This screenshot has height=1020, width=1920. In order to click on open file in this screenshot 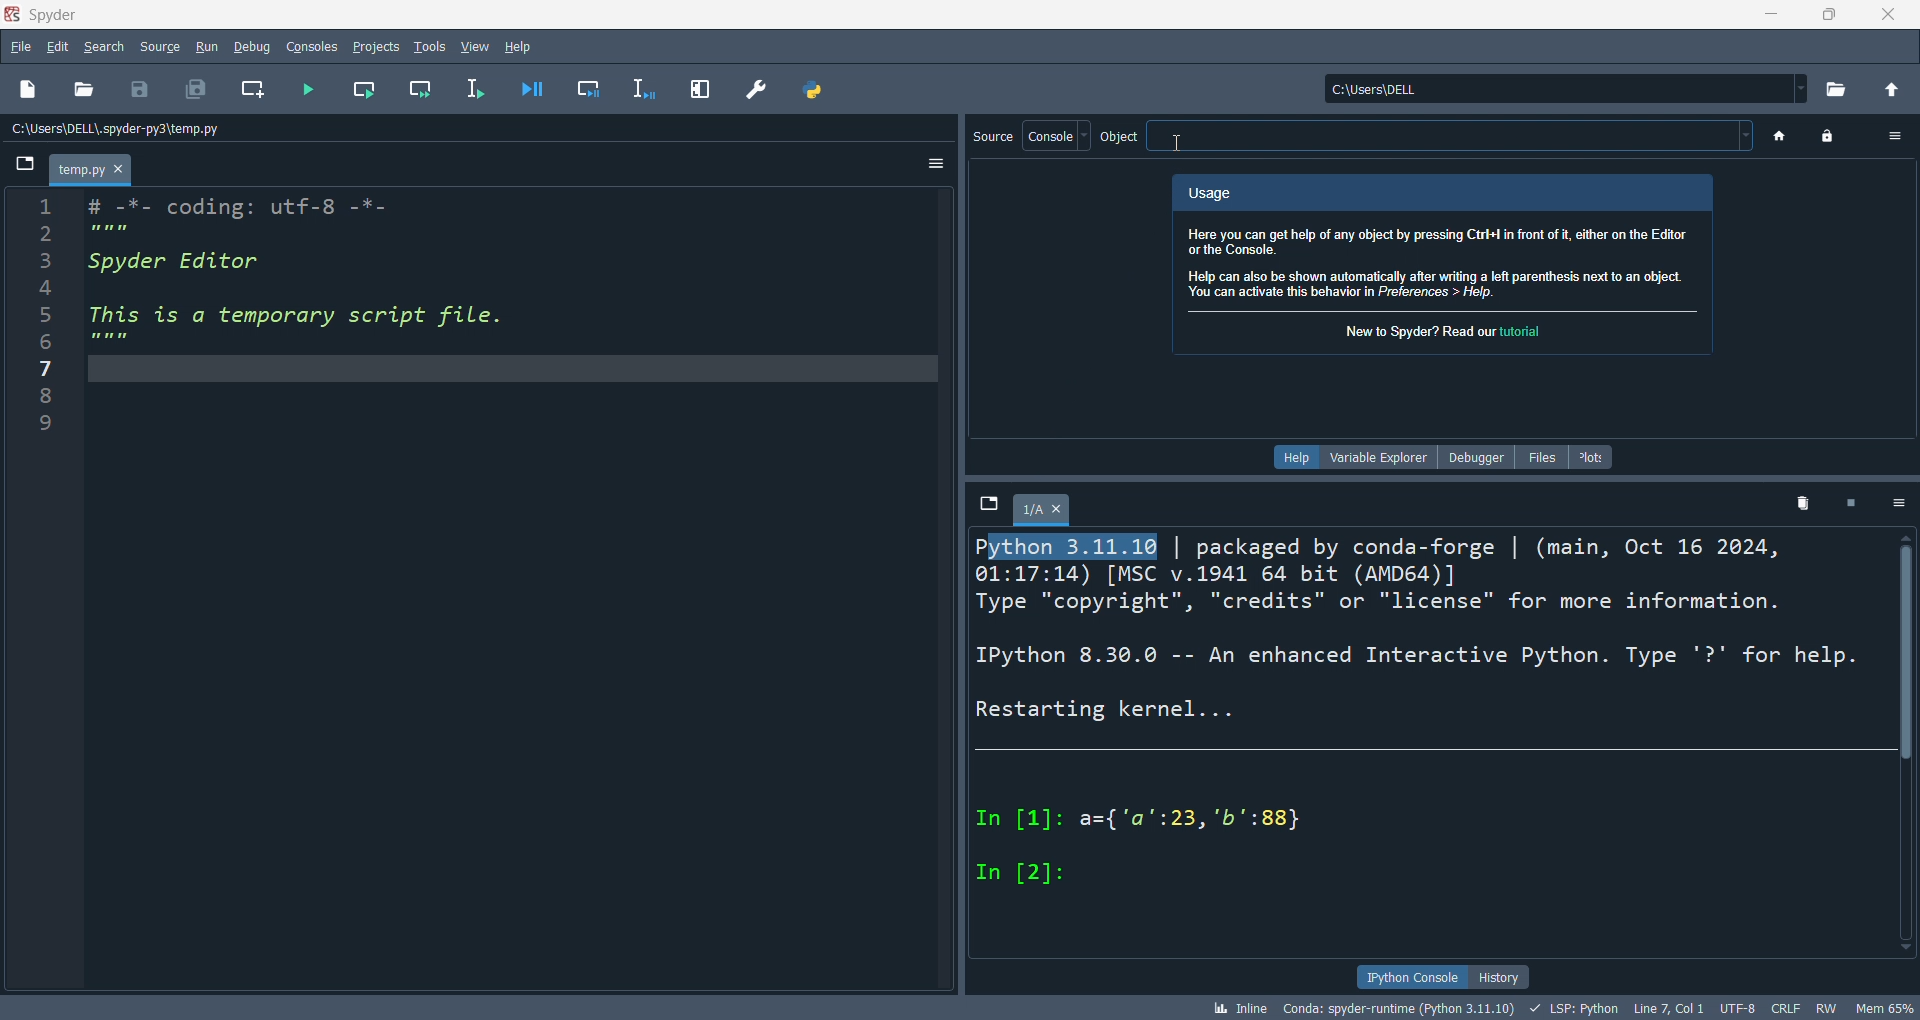, I will do `click(93, 89)`.